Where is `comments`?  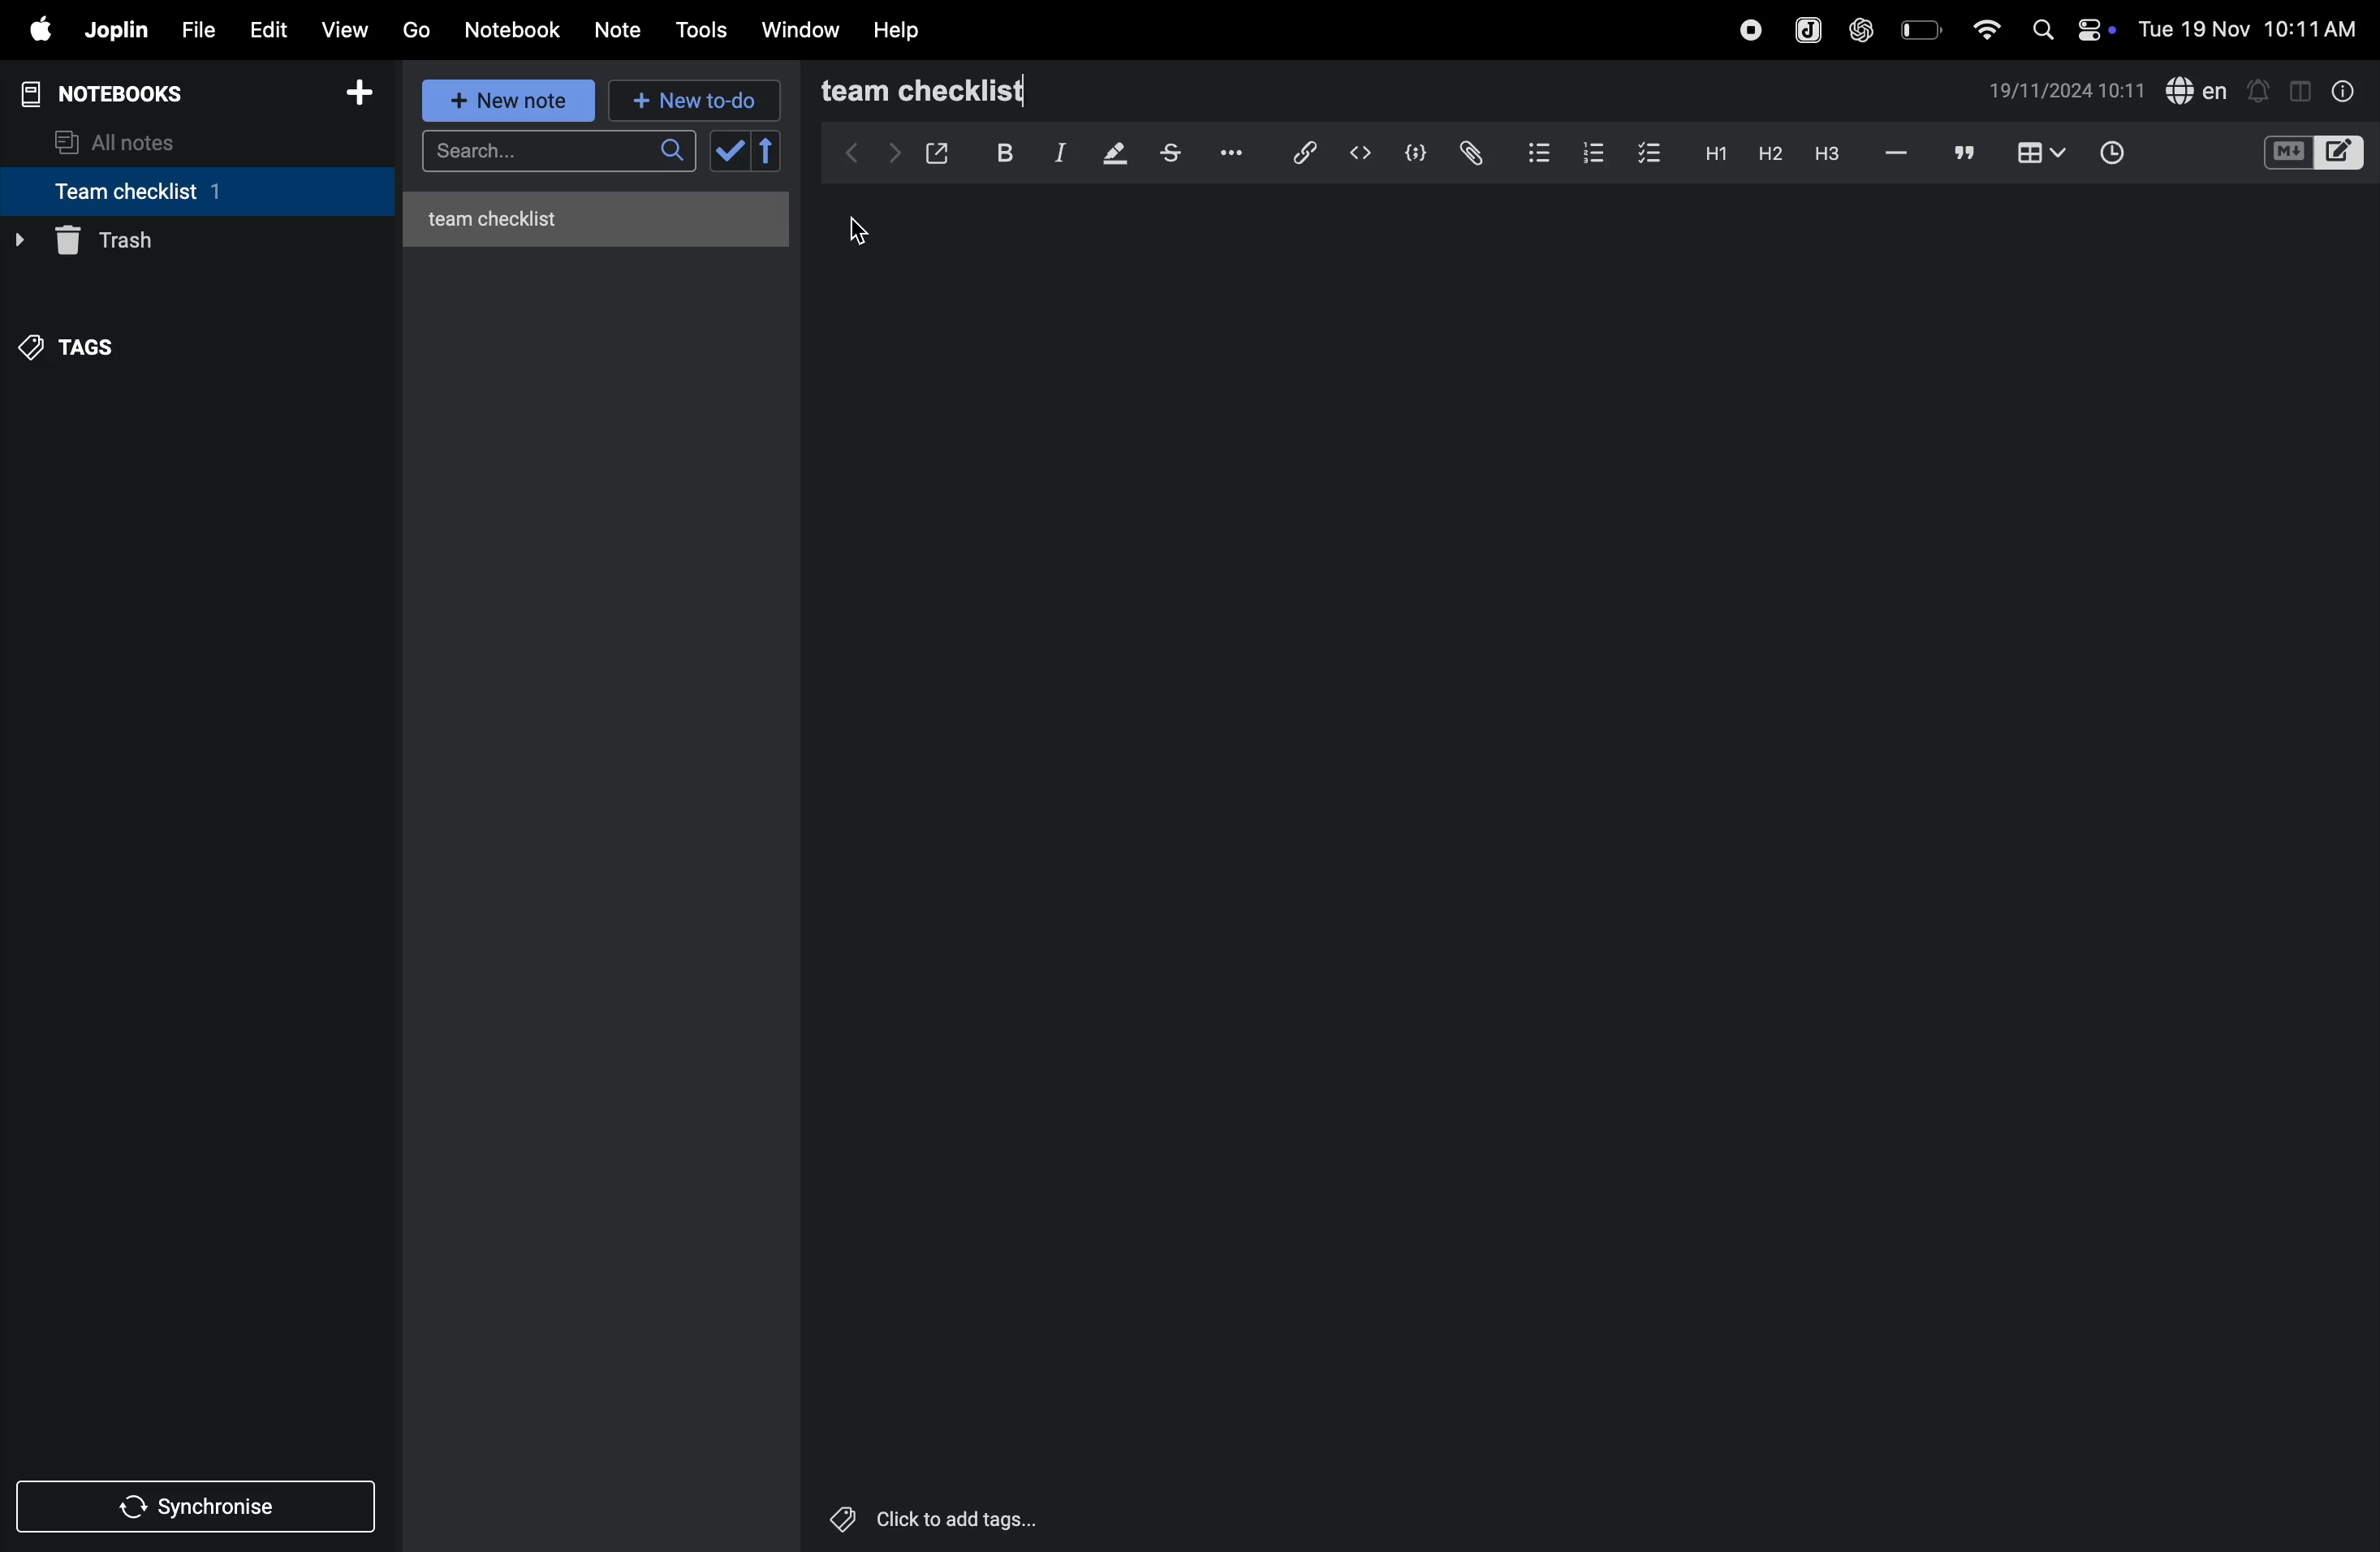
comments is located at coordinates (1960, 154).